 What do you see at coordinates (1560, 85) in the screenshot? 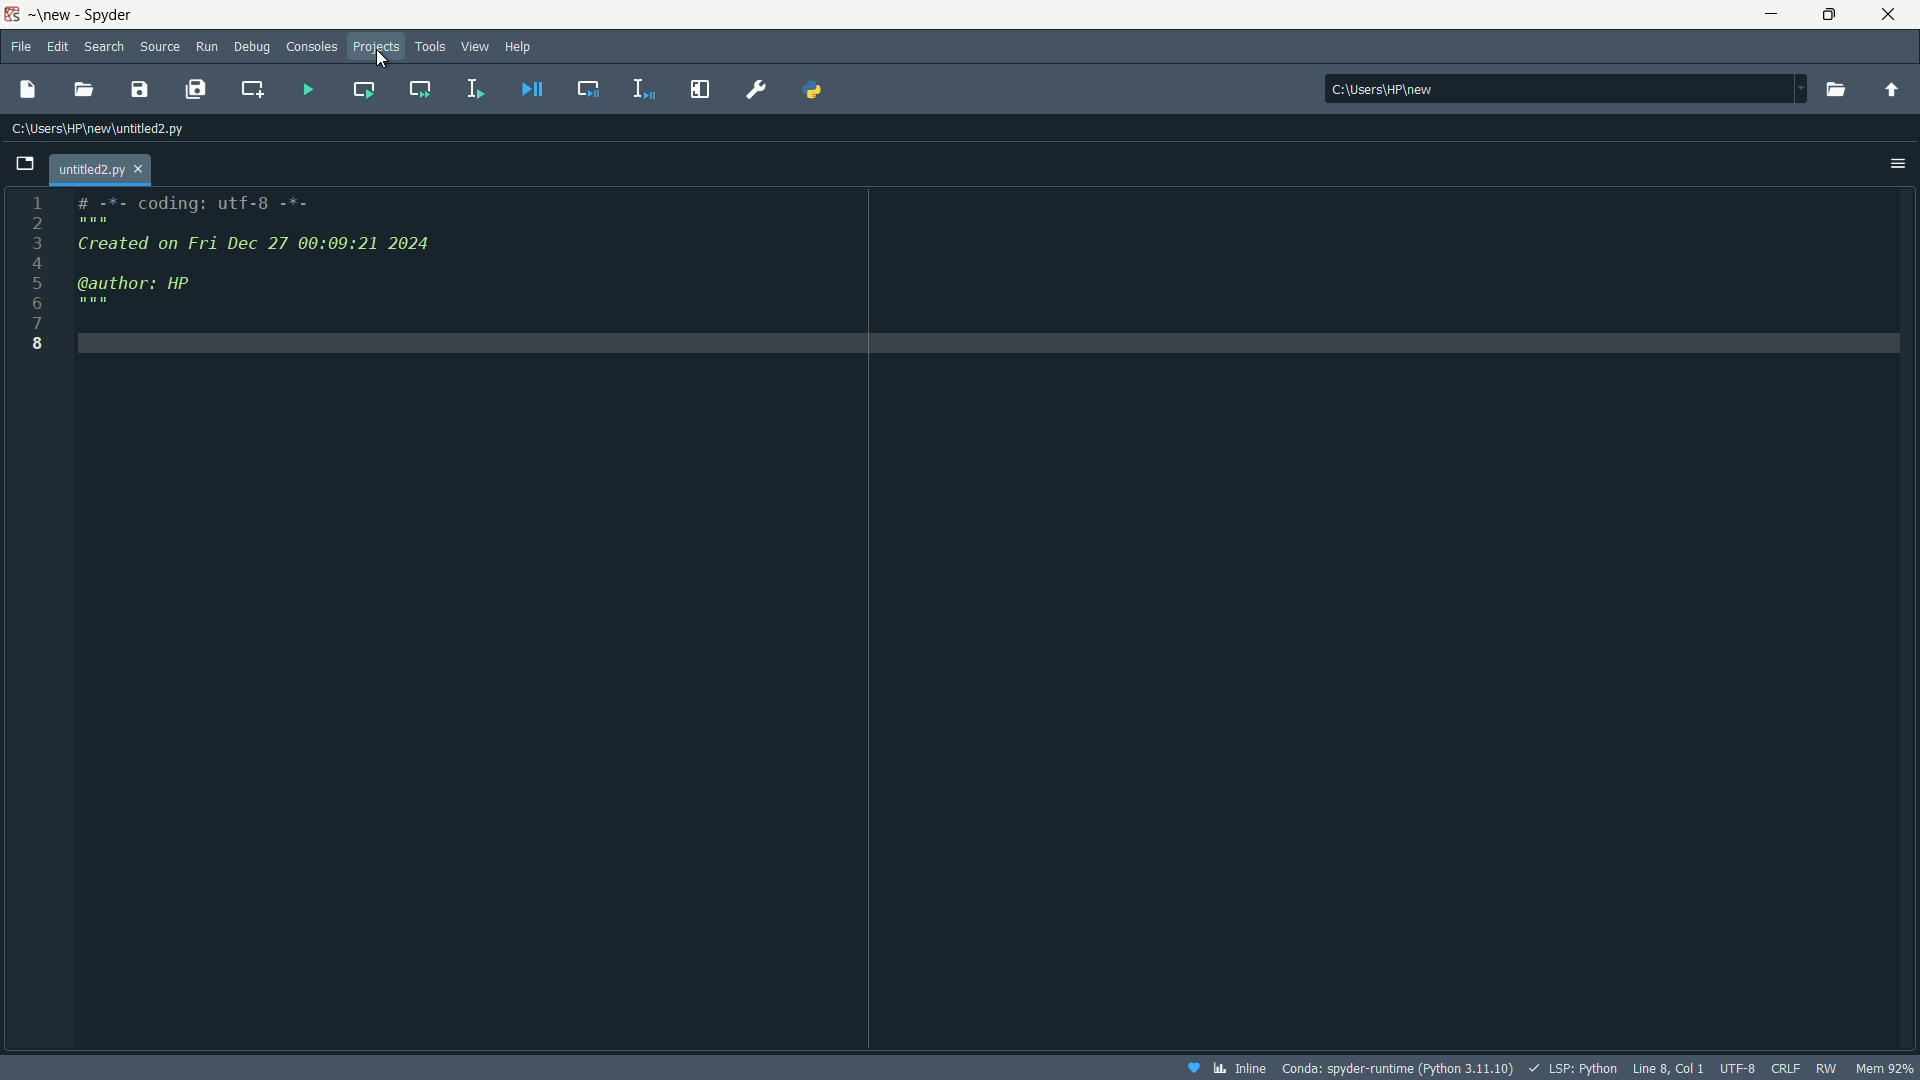
I see `file directory` at bounding box center [1560, 85].